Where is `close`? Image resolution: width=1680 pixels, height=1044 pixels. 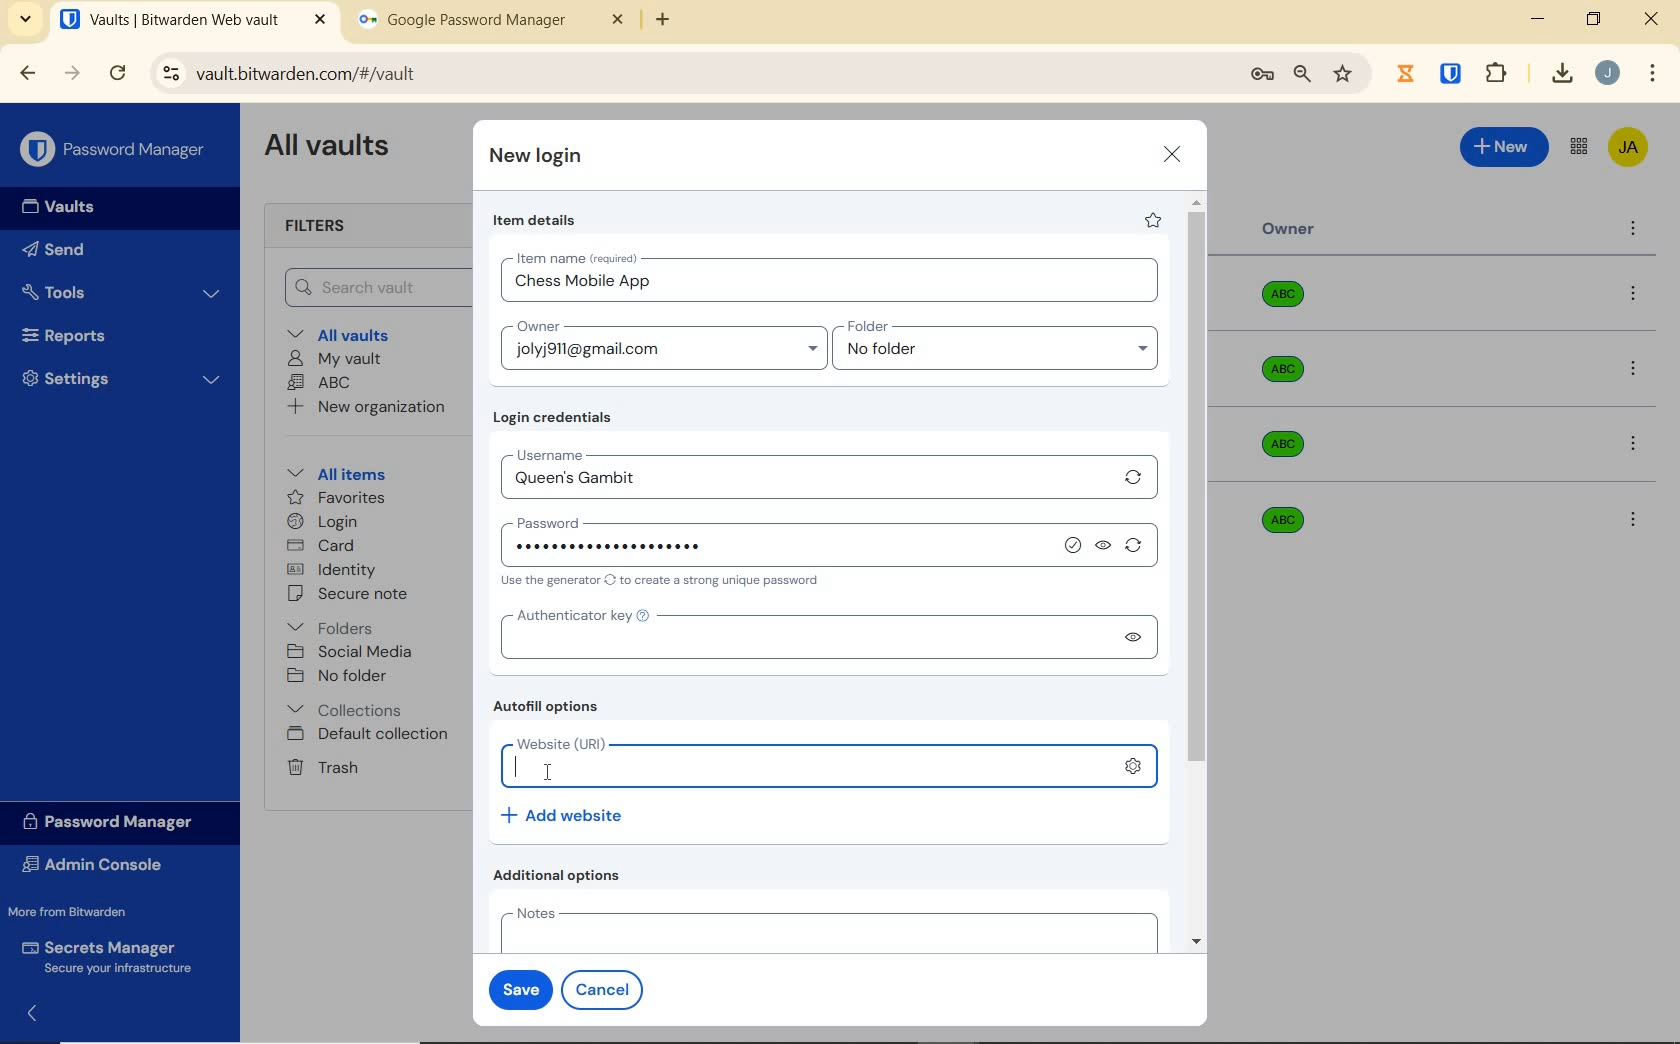 close is located at coordinates (1653, 19).